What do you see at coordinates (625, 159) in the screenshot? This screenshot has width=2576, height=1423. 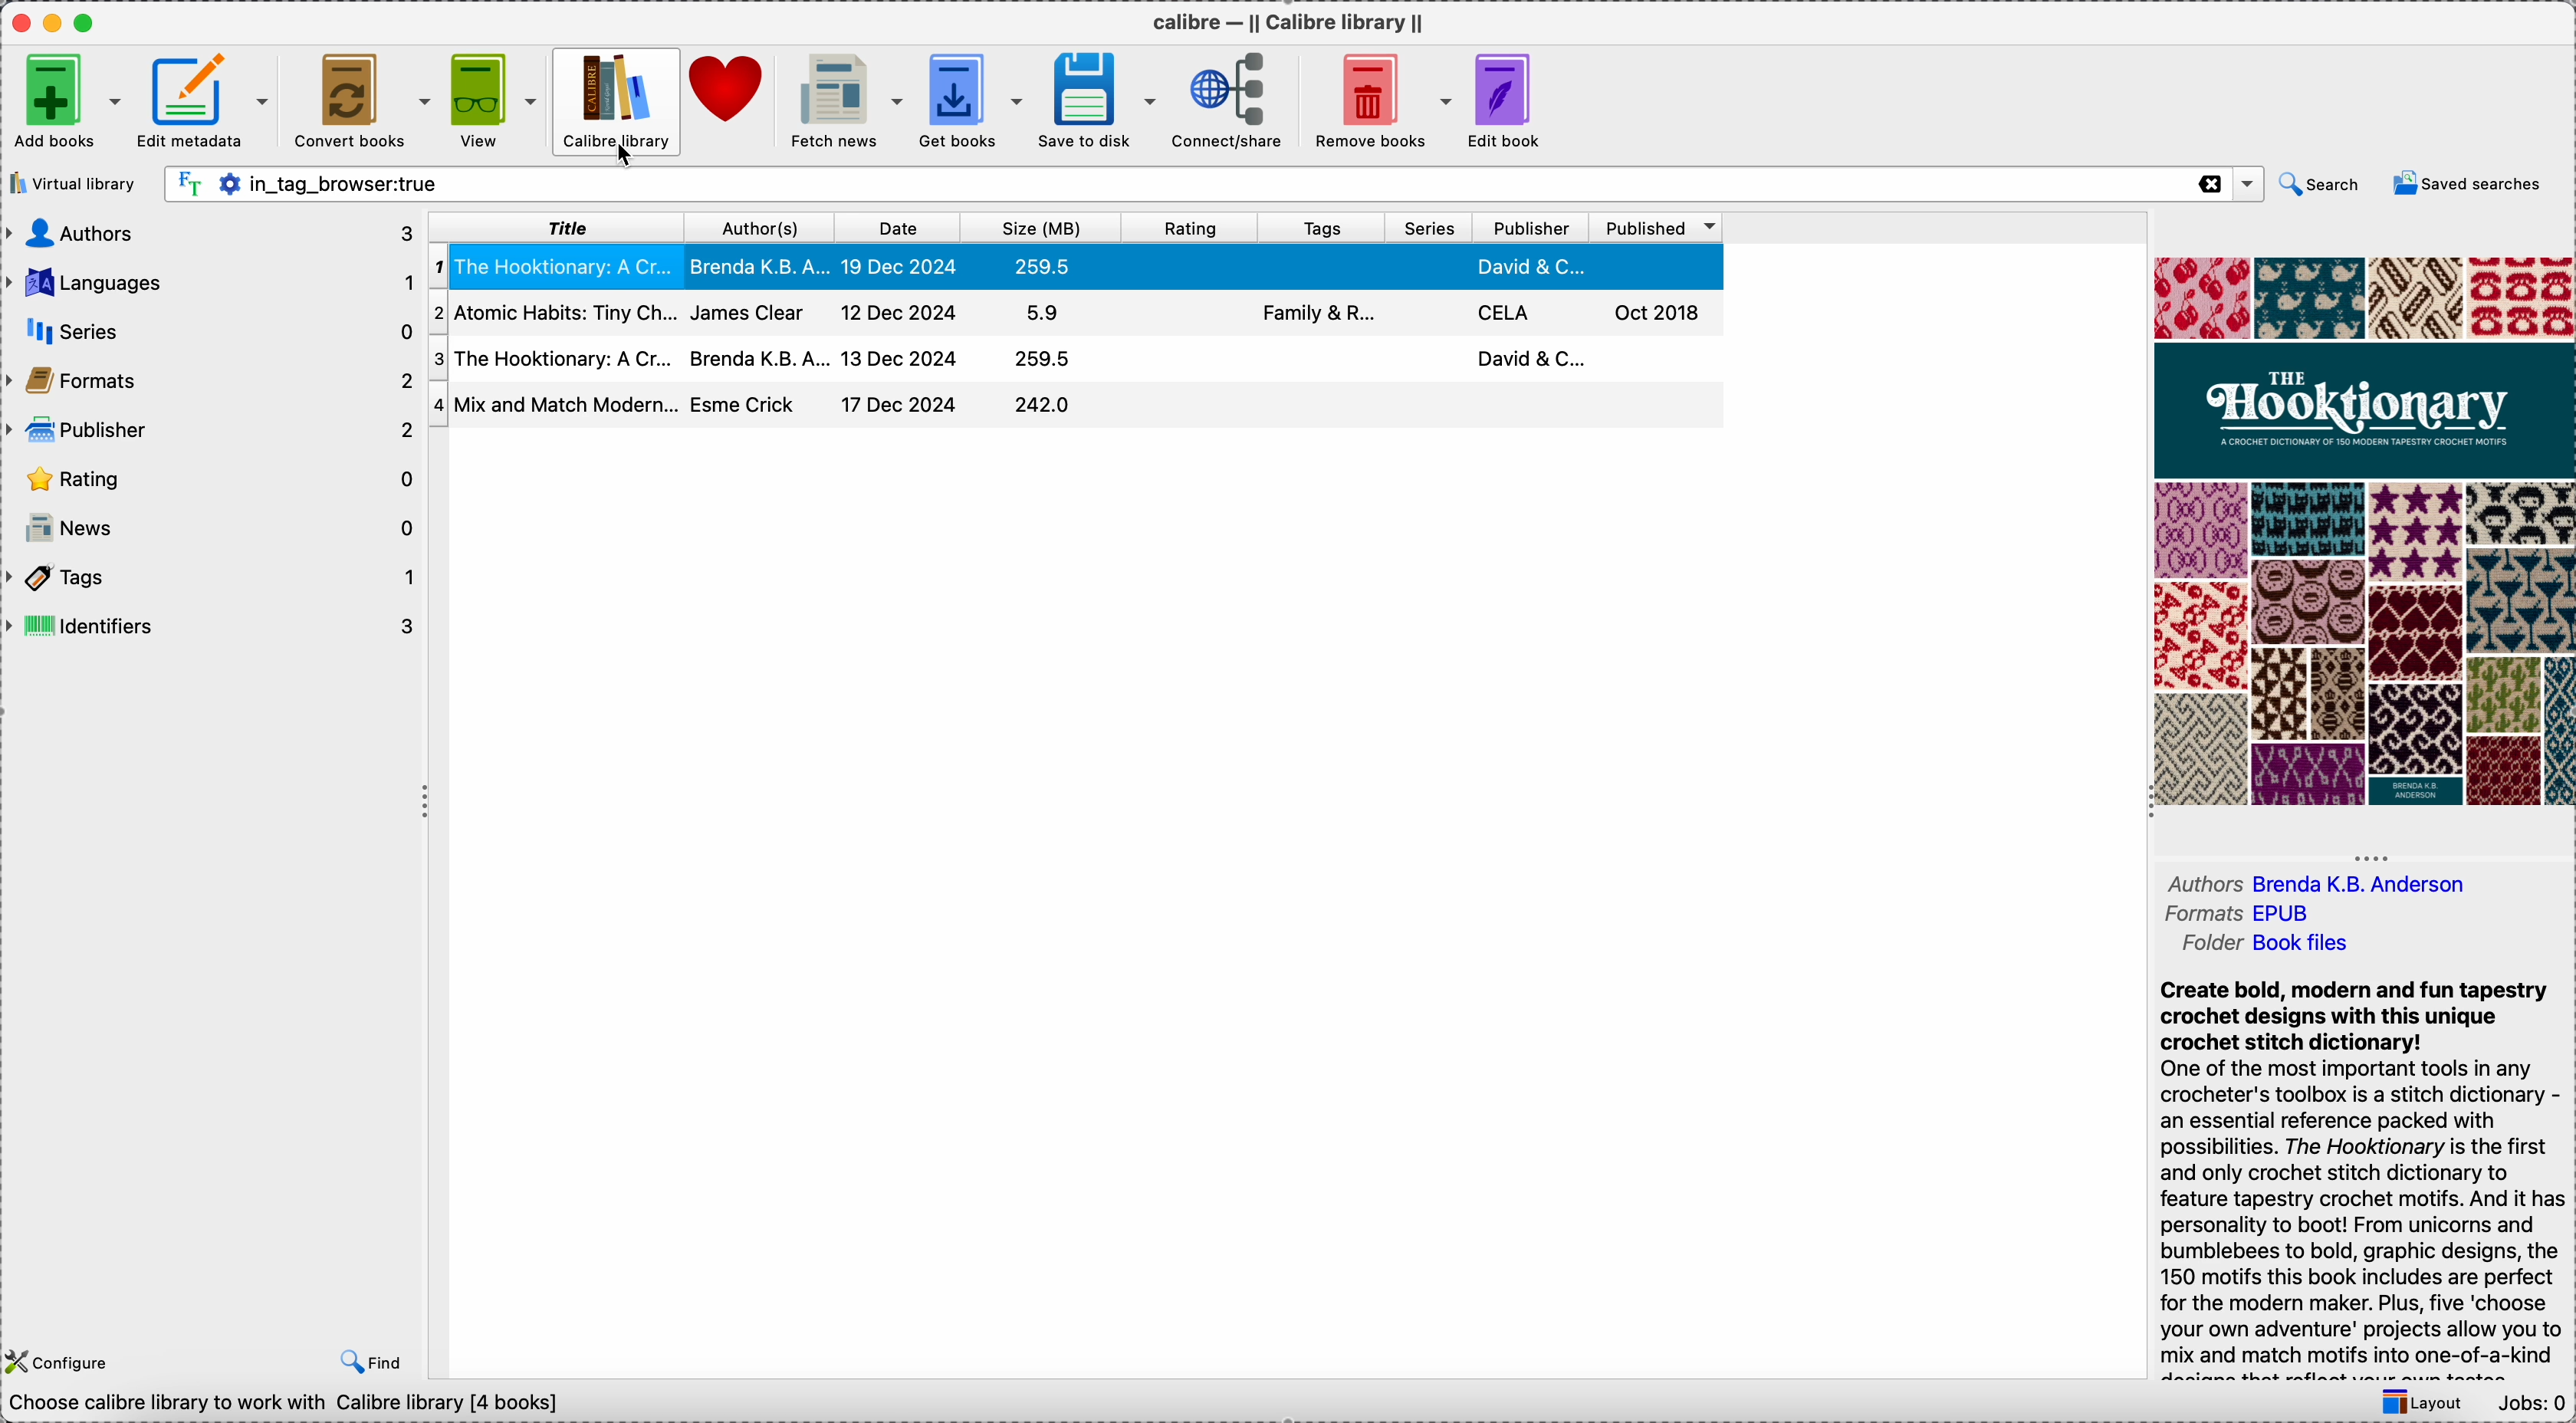 I see `cursor` at bounding box center [625, 159].